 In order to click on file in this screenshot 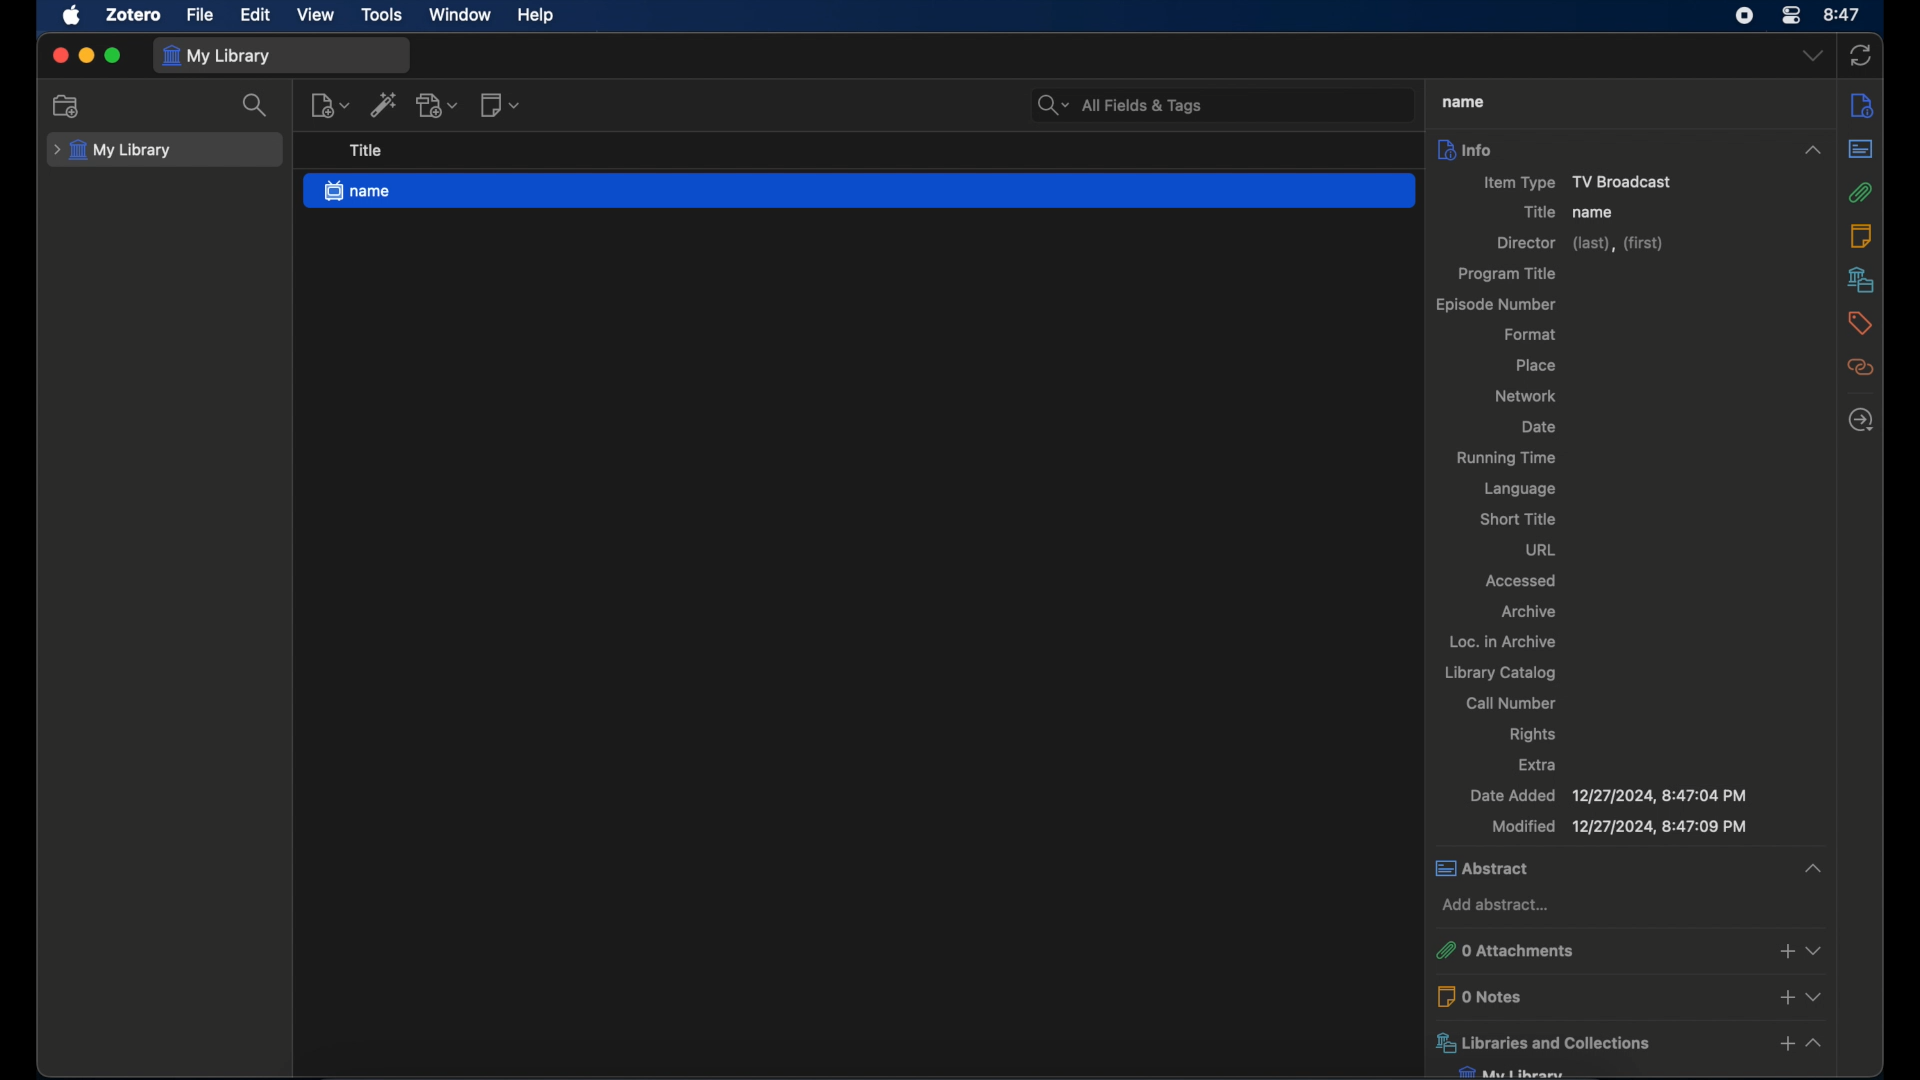, I will do `click(200, 16)`.